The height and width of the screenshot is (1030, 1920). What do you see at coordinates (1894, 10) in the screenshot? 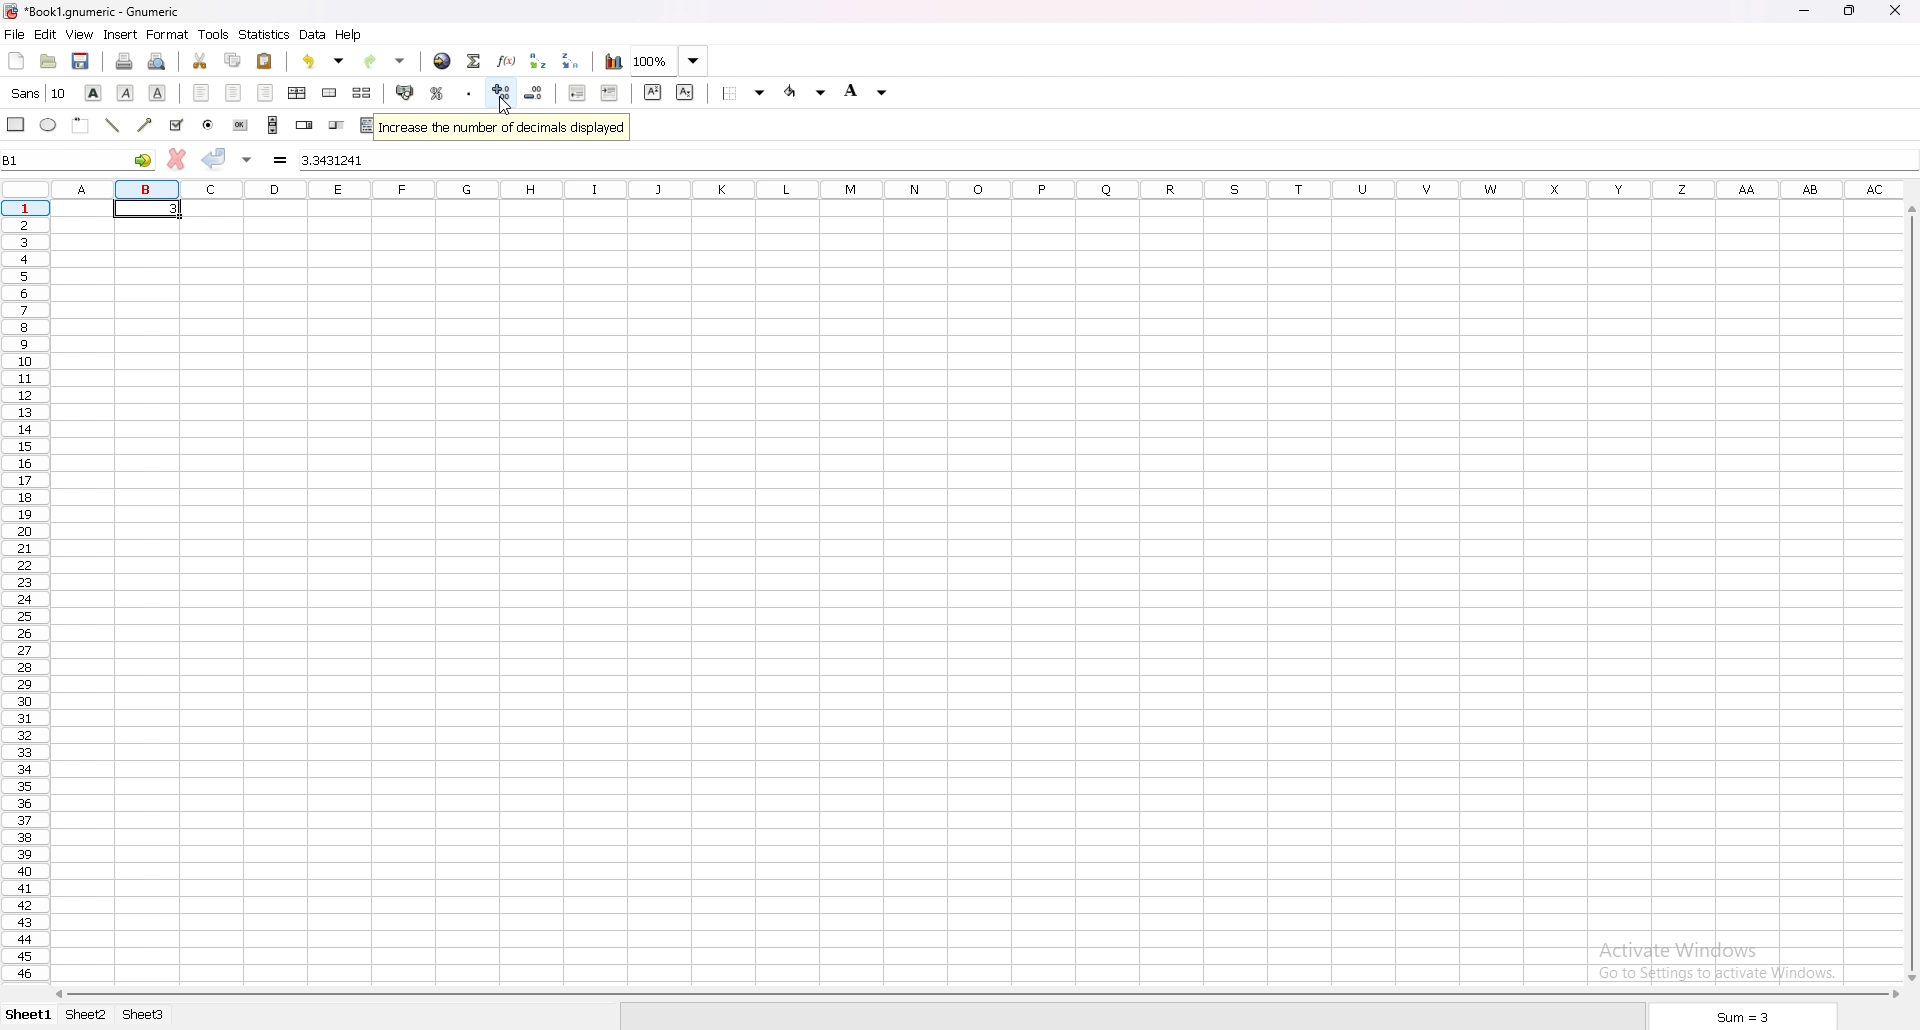
I see `close` at bounding box center [1894, 10].